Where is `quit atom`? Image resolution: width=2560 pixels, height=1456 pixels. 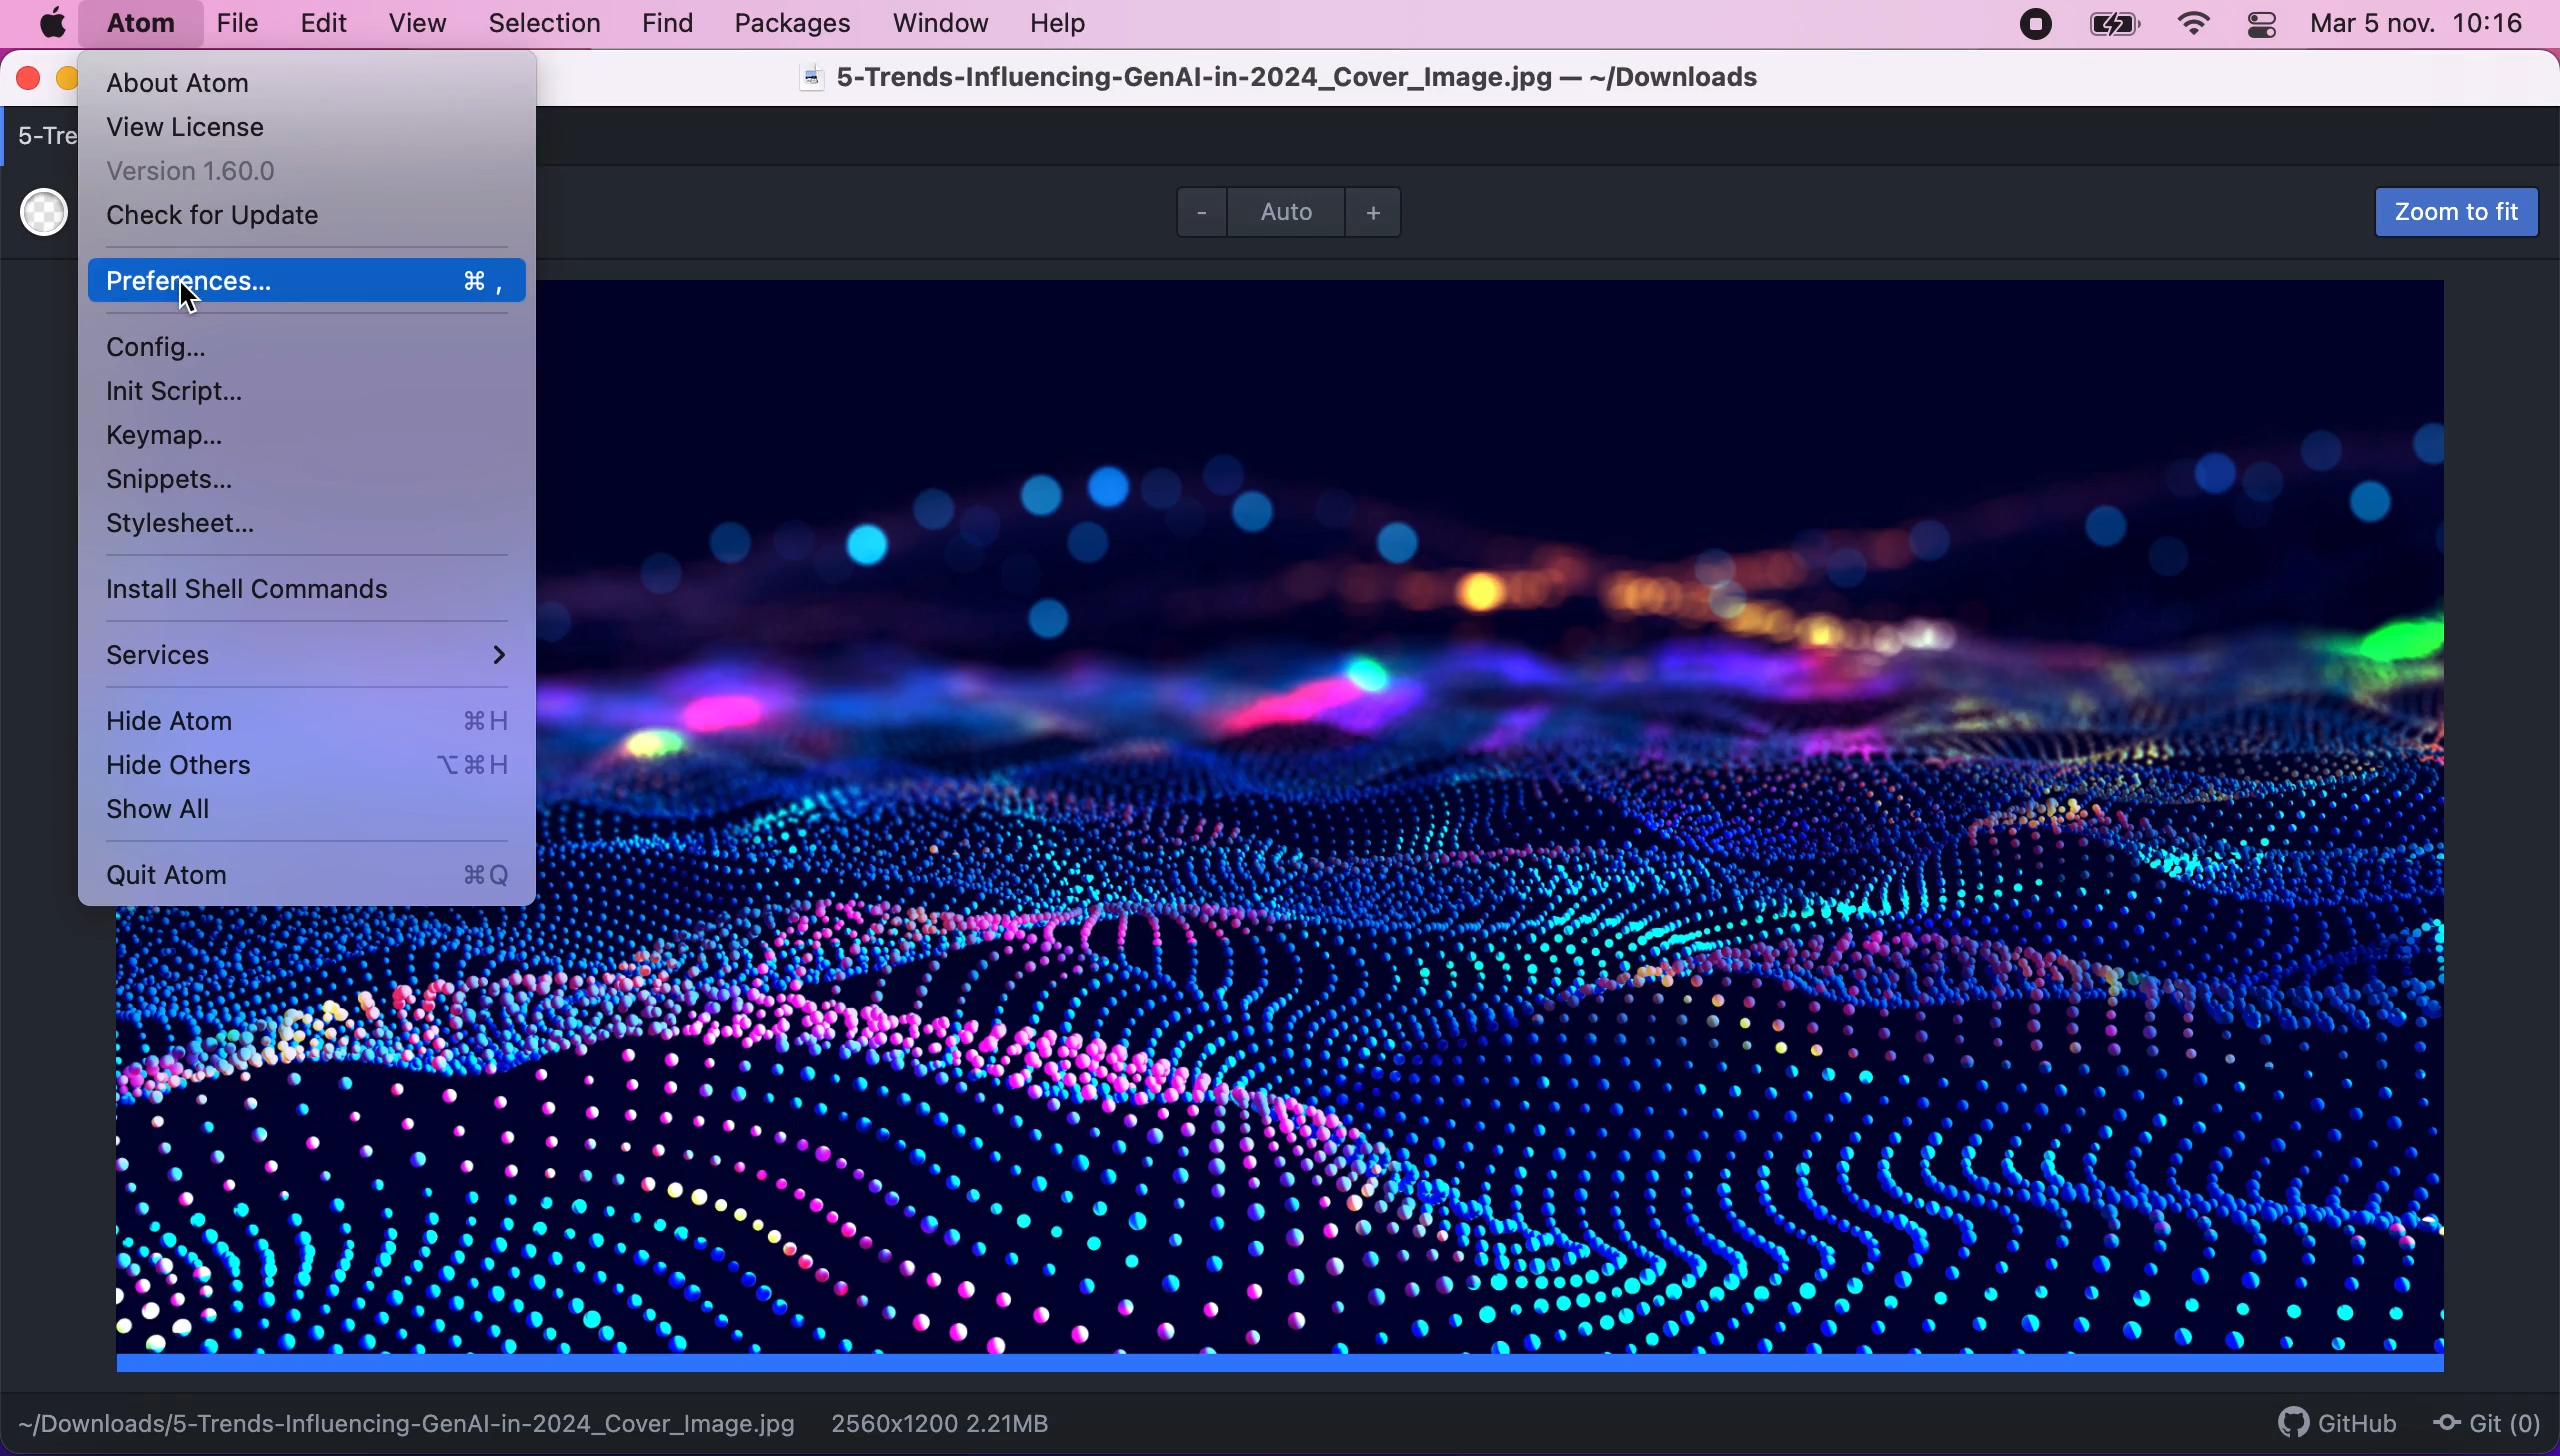 quit atom is located at coordinates (314, 874).